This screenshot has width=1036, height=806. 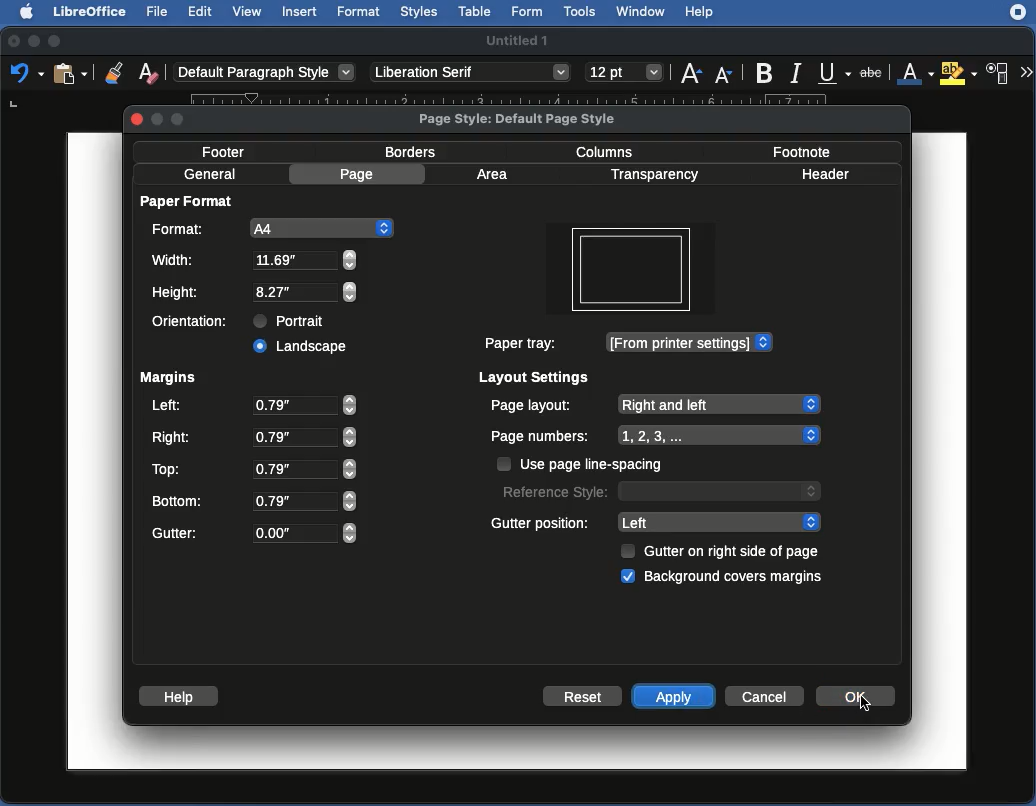 What do you see at coordinates (765, 72) in the screenshot?
I see `Bold` at bounding box center [765, 72].